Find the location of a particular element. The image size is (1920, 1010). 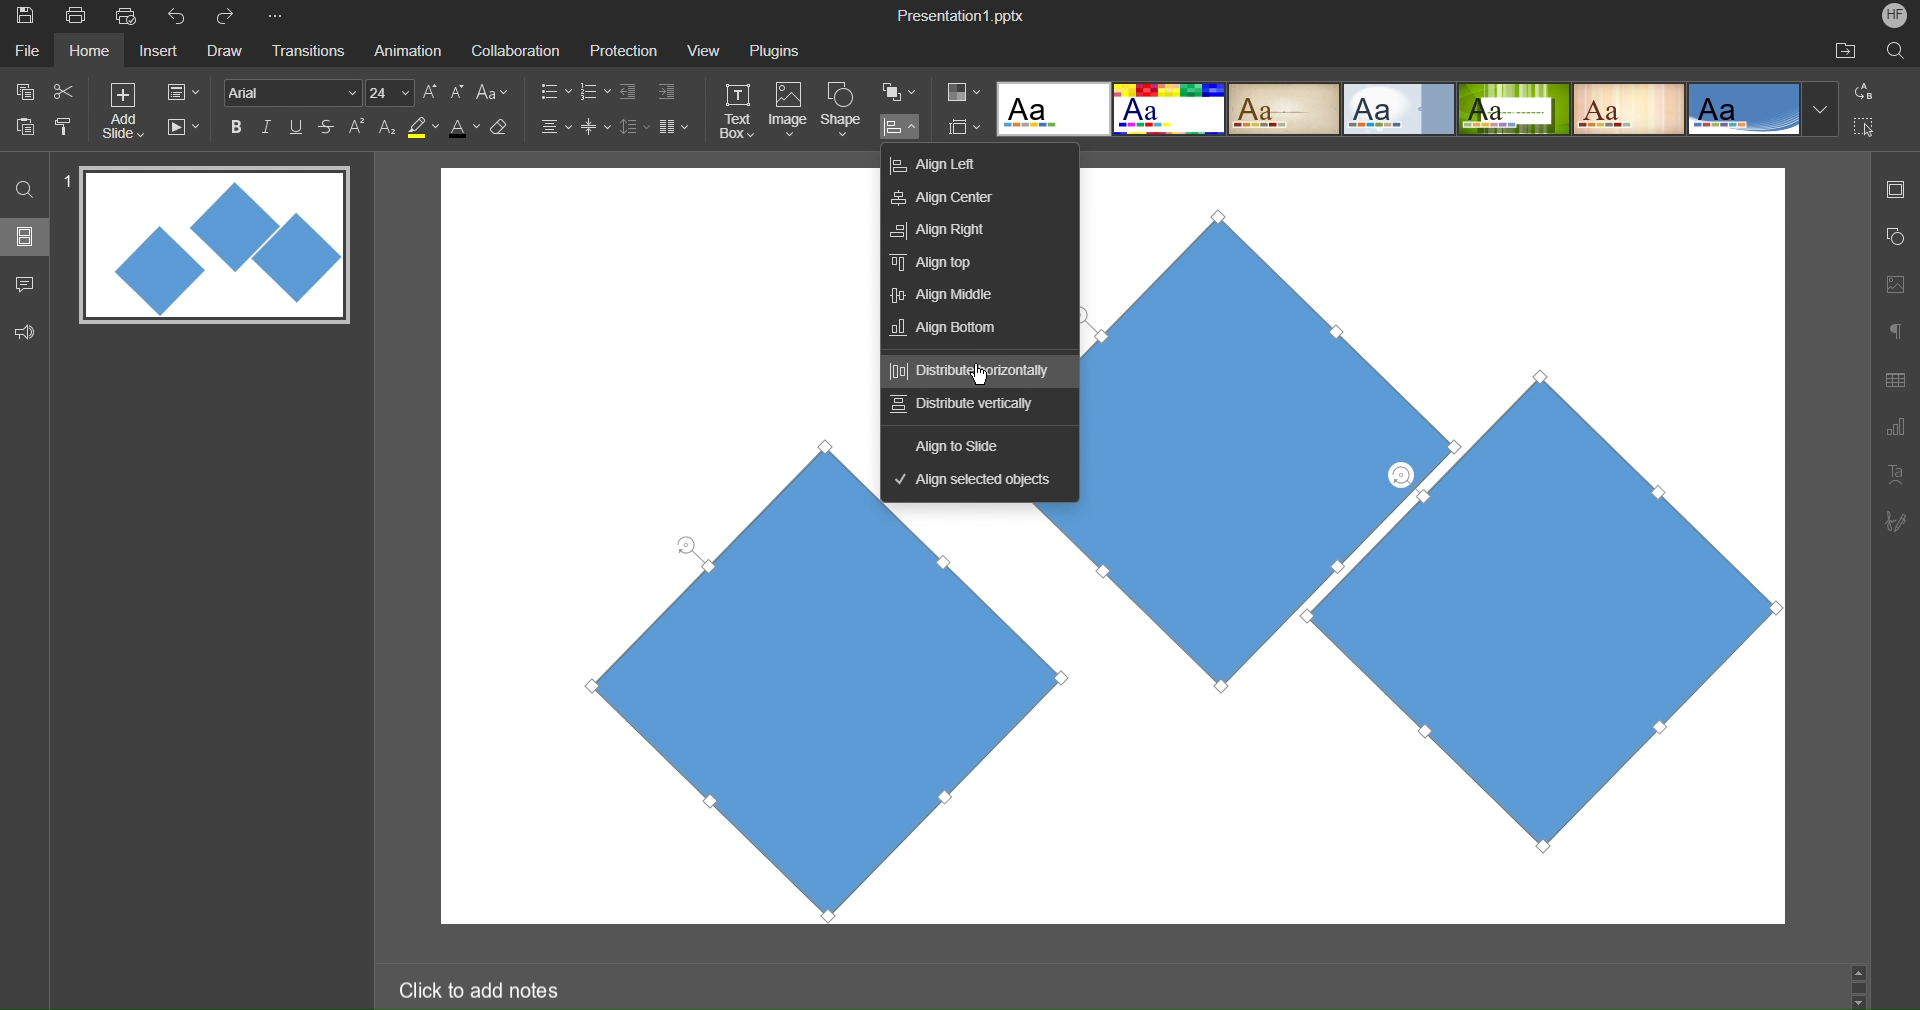

align right is located at coordinates (974, 227).